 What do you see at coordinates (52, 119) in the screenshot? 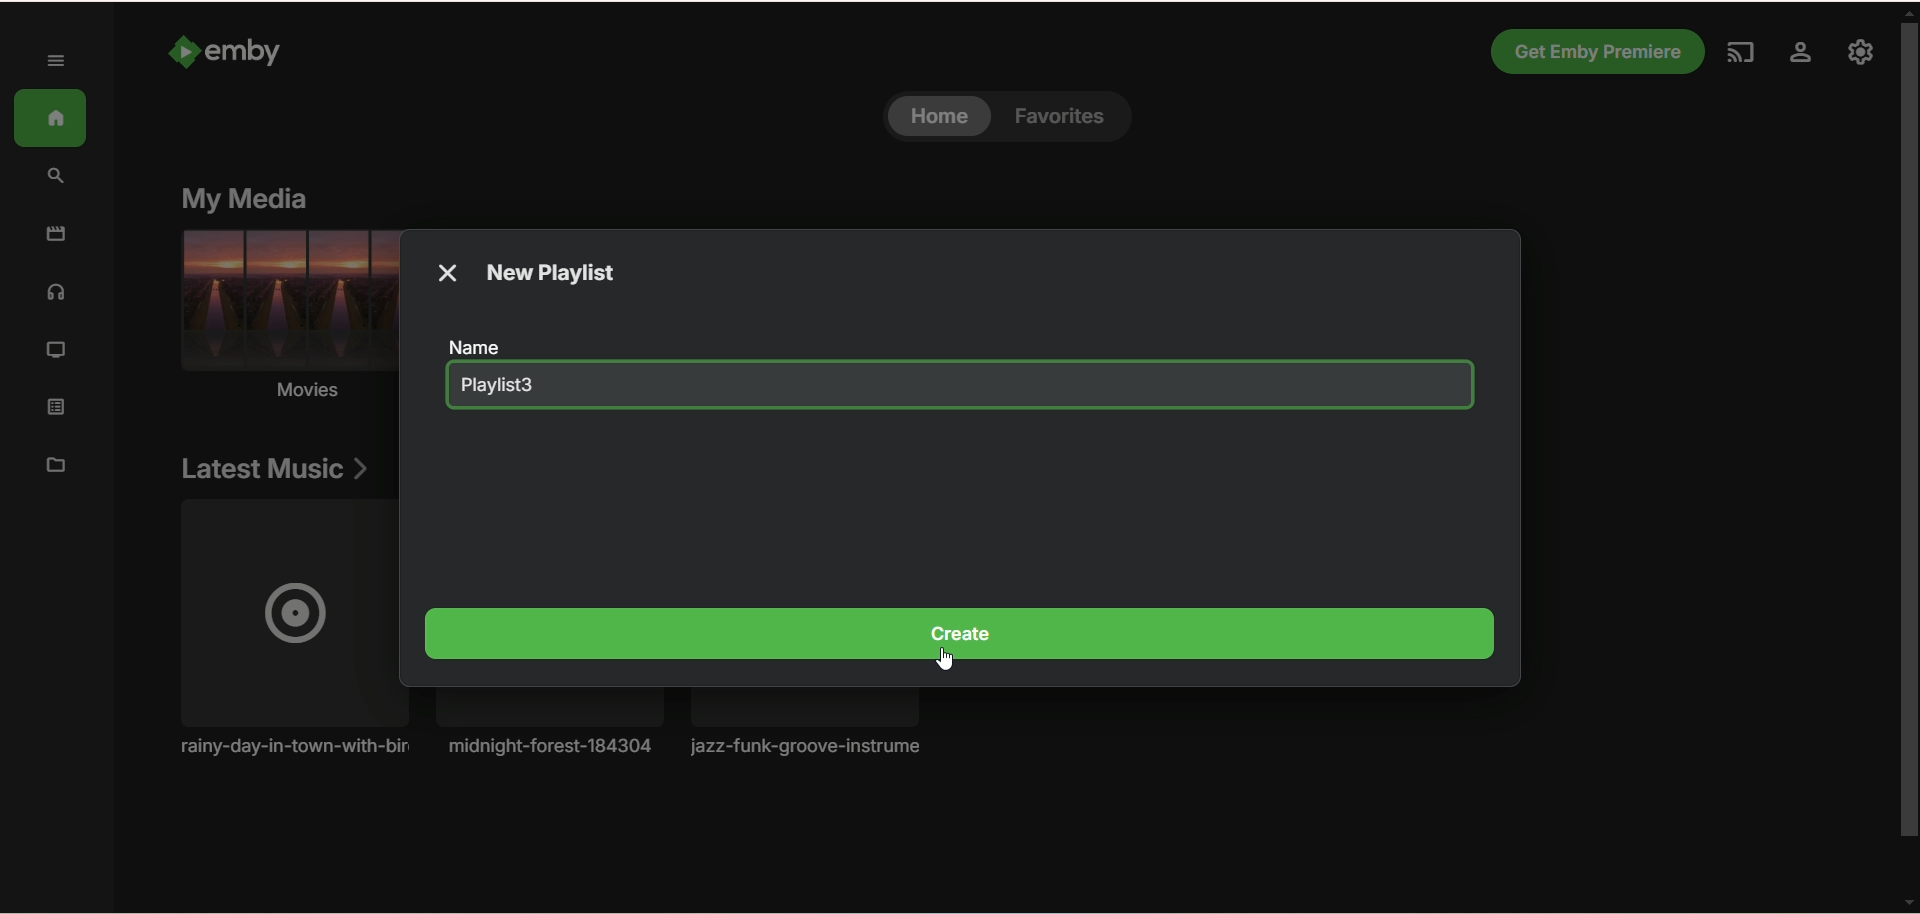
I see `home` at bounding box center [52, 119].